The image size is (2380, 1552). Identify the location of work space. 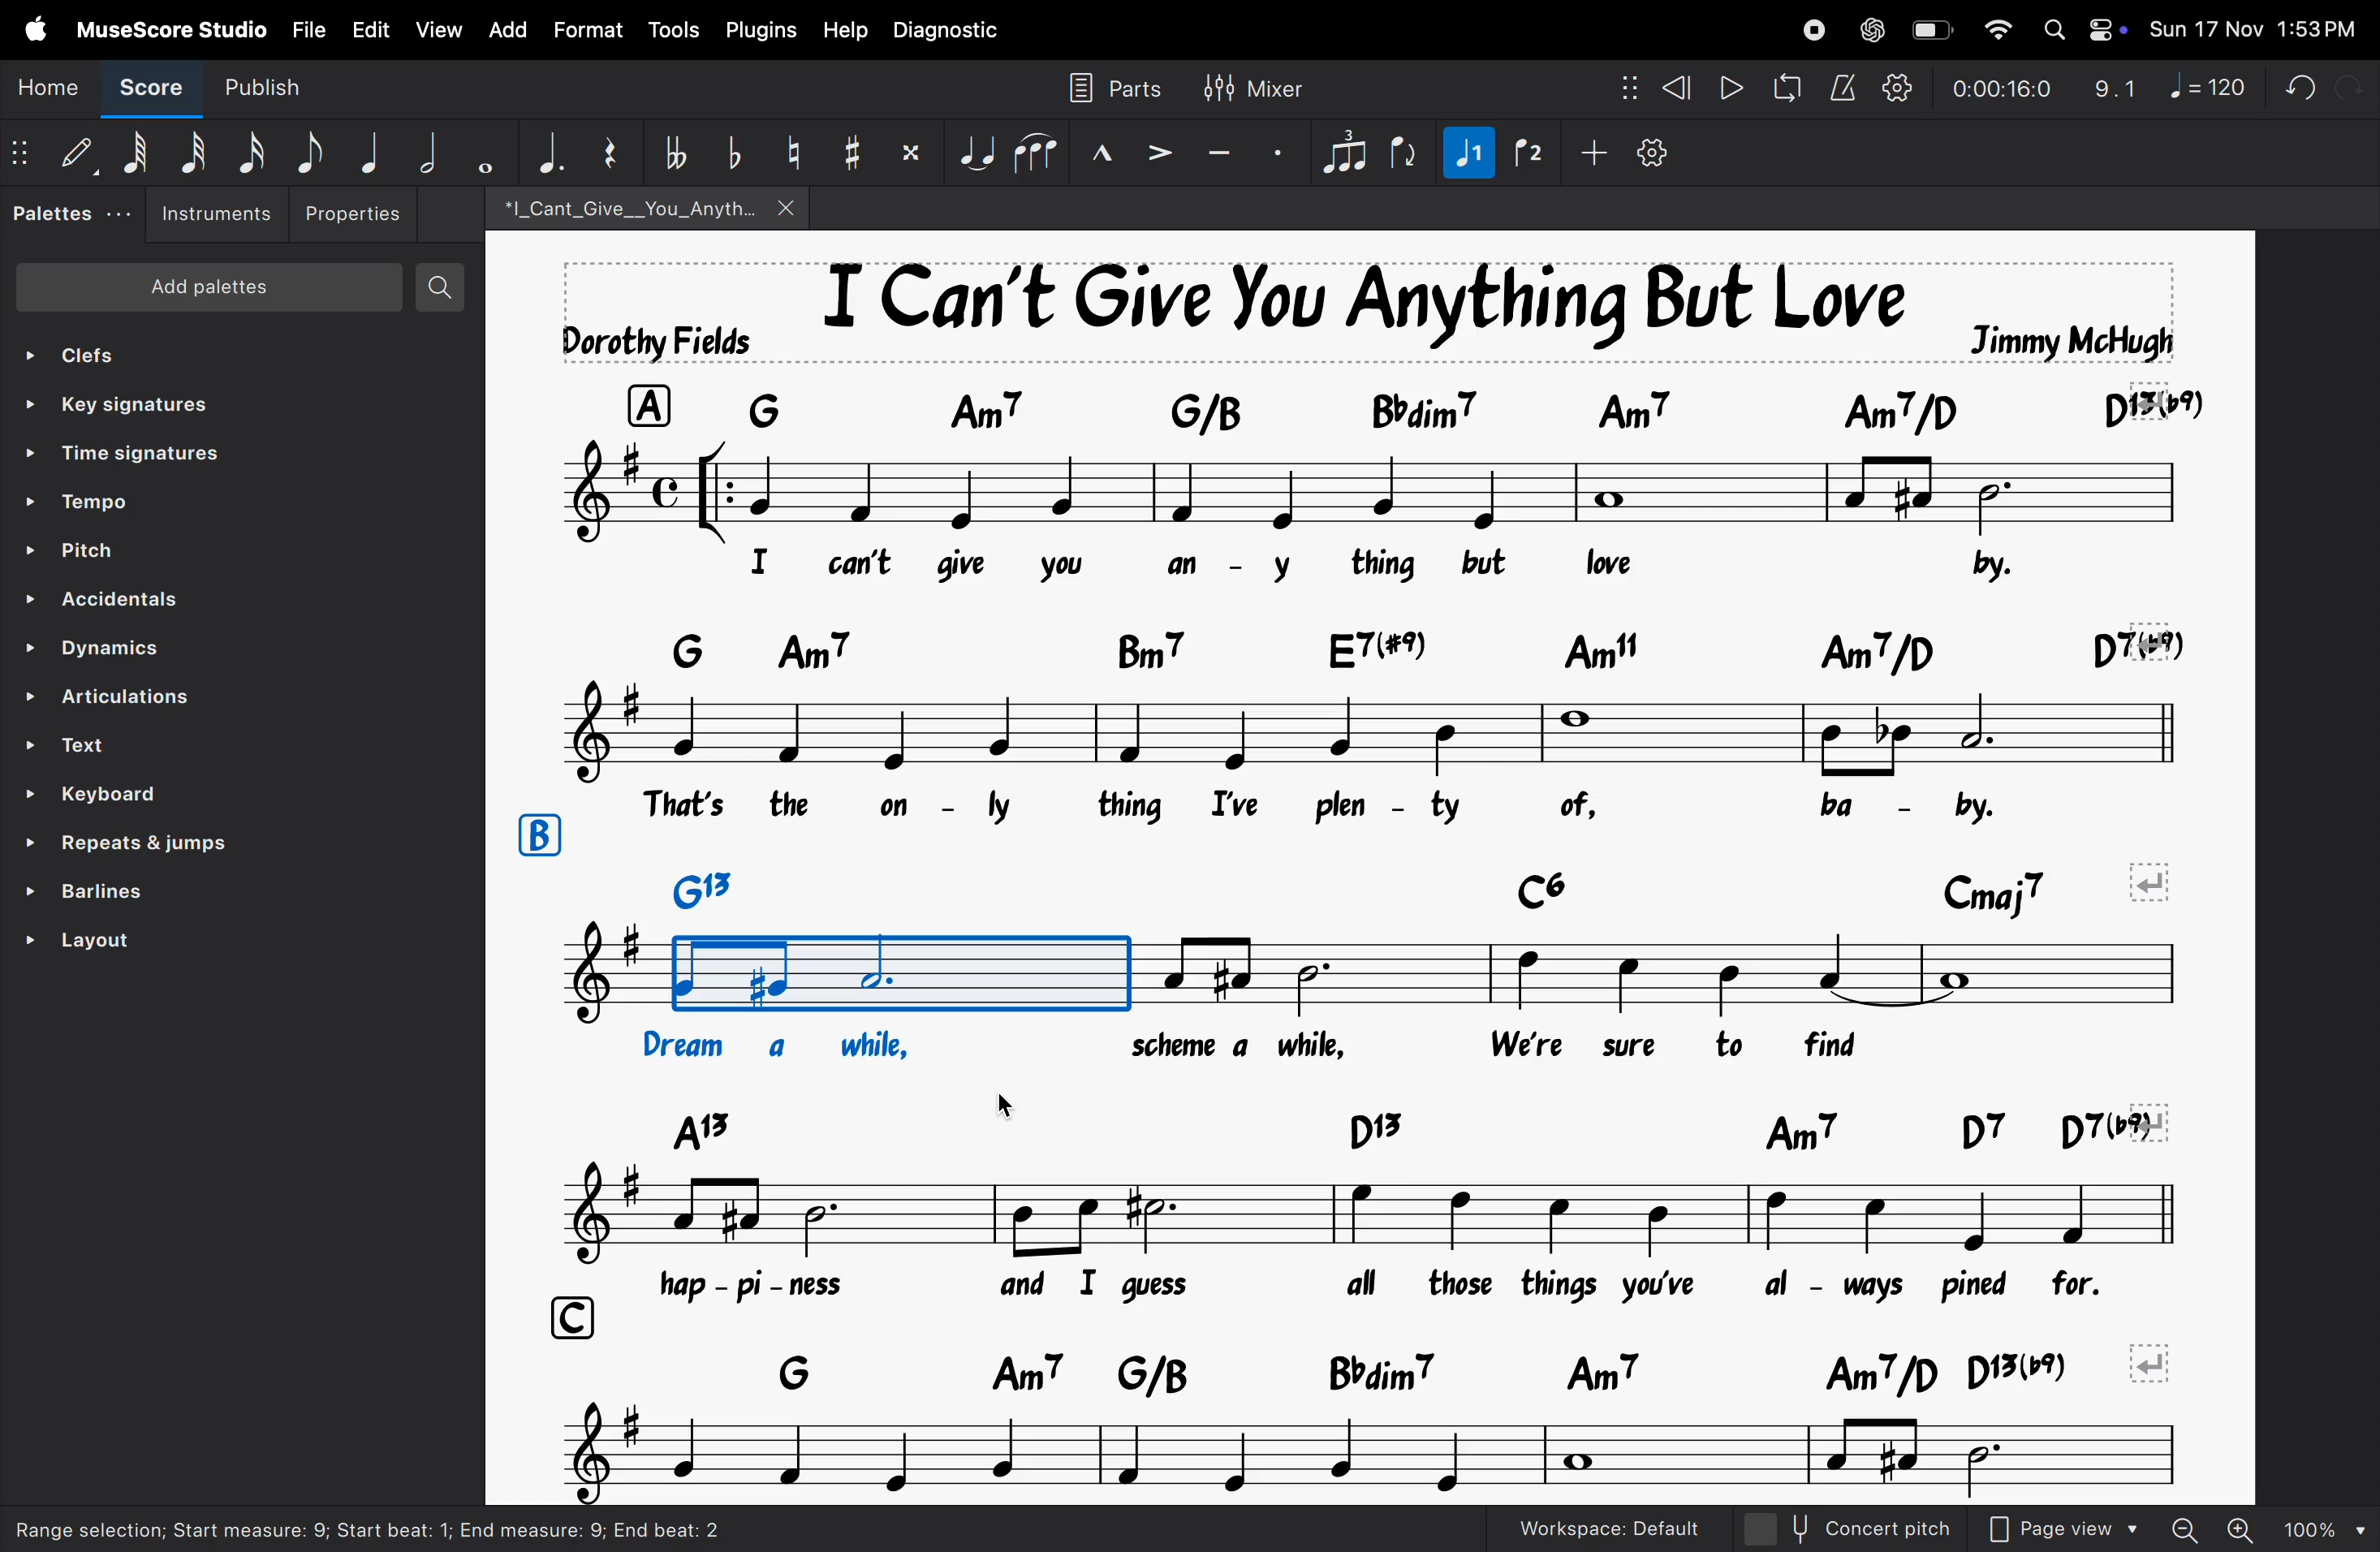
(1638, 1528).